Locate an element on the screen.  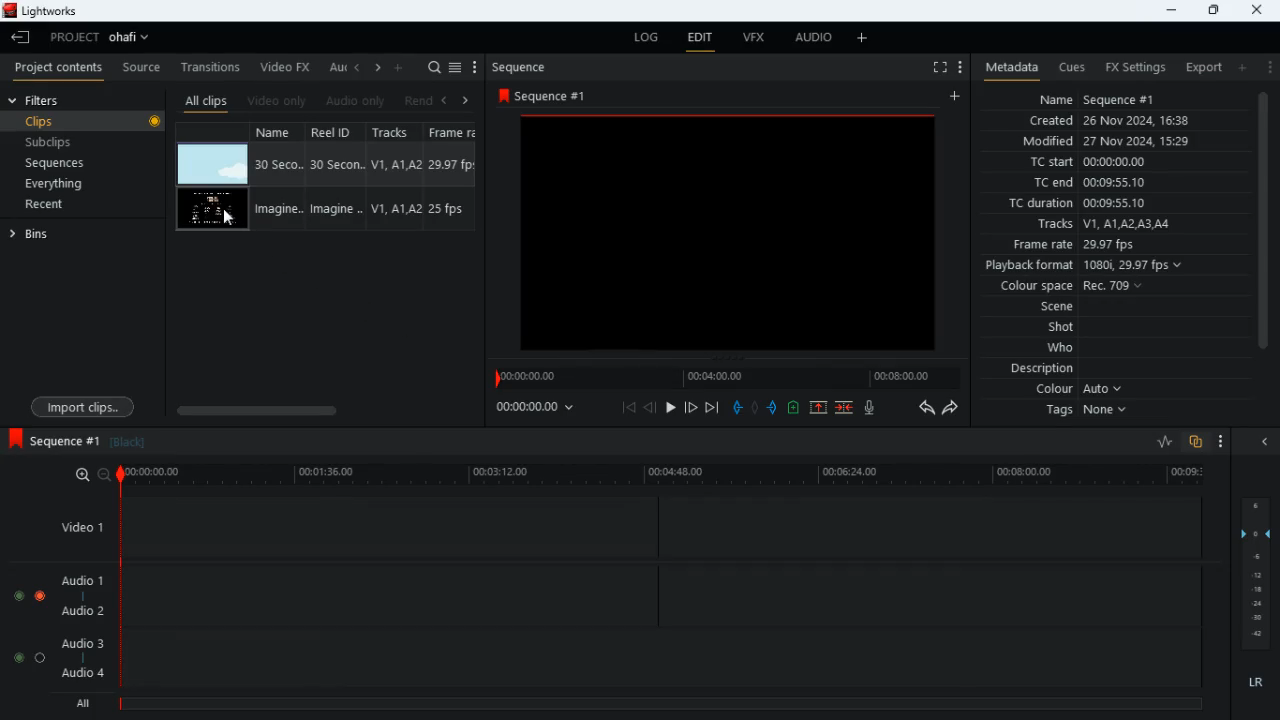
description is located at coordinates (1043, 369).